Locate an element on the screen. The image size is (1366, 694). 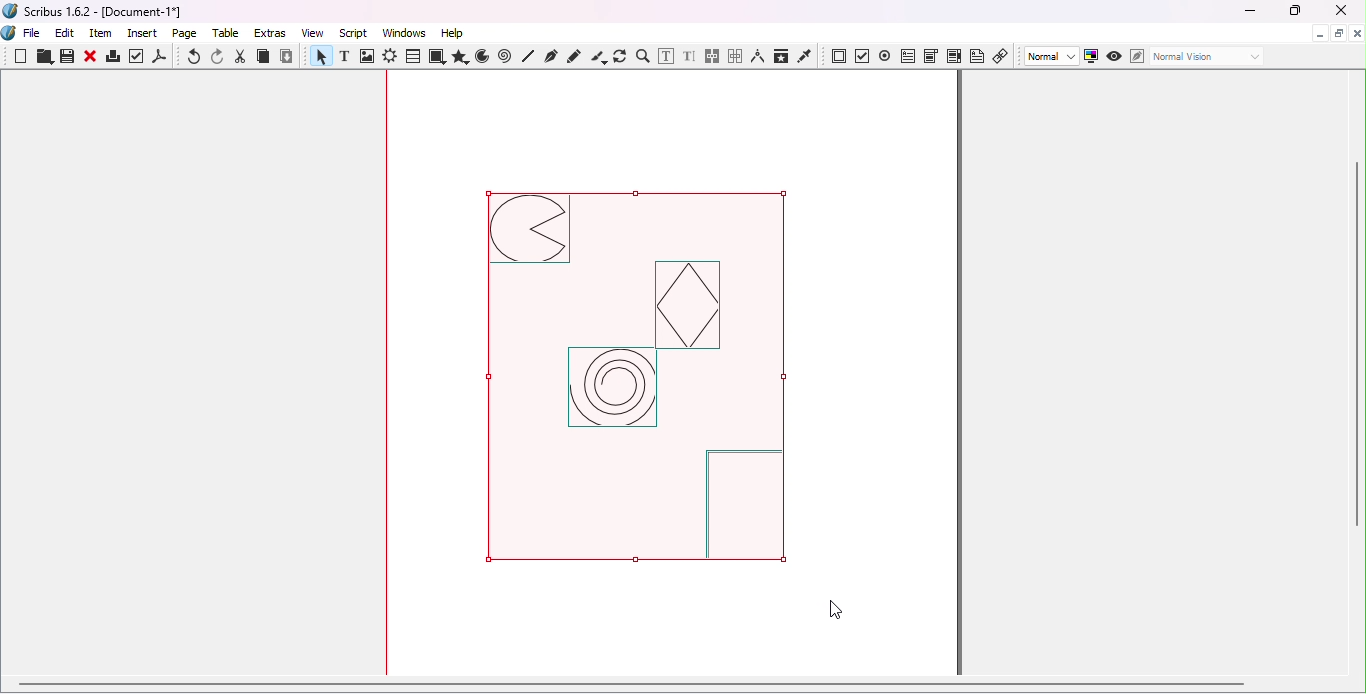
save as PDF is located at coordinates (161, 59).